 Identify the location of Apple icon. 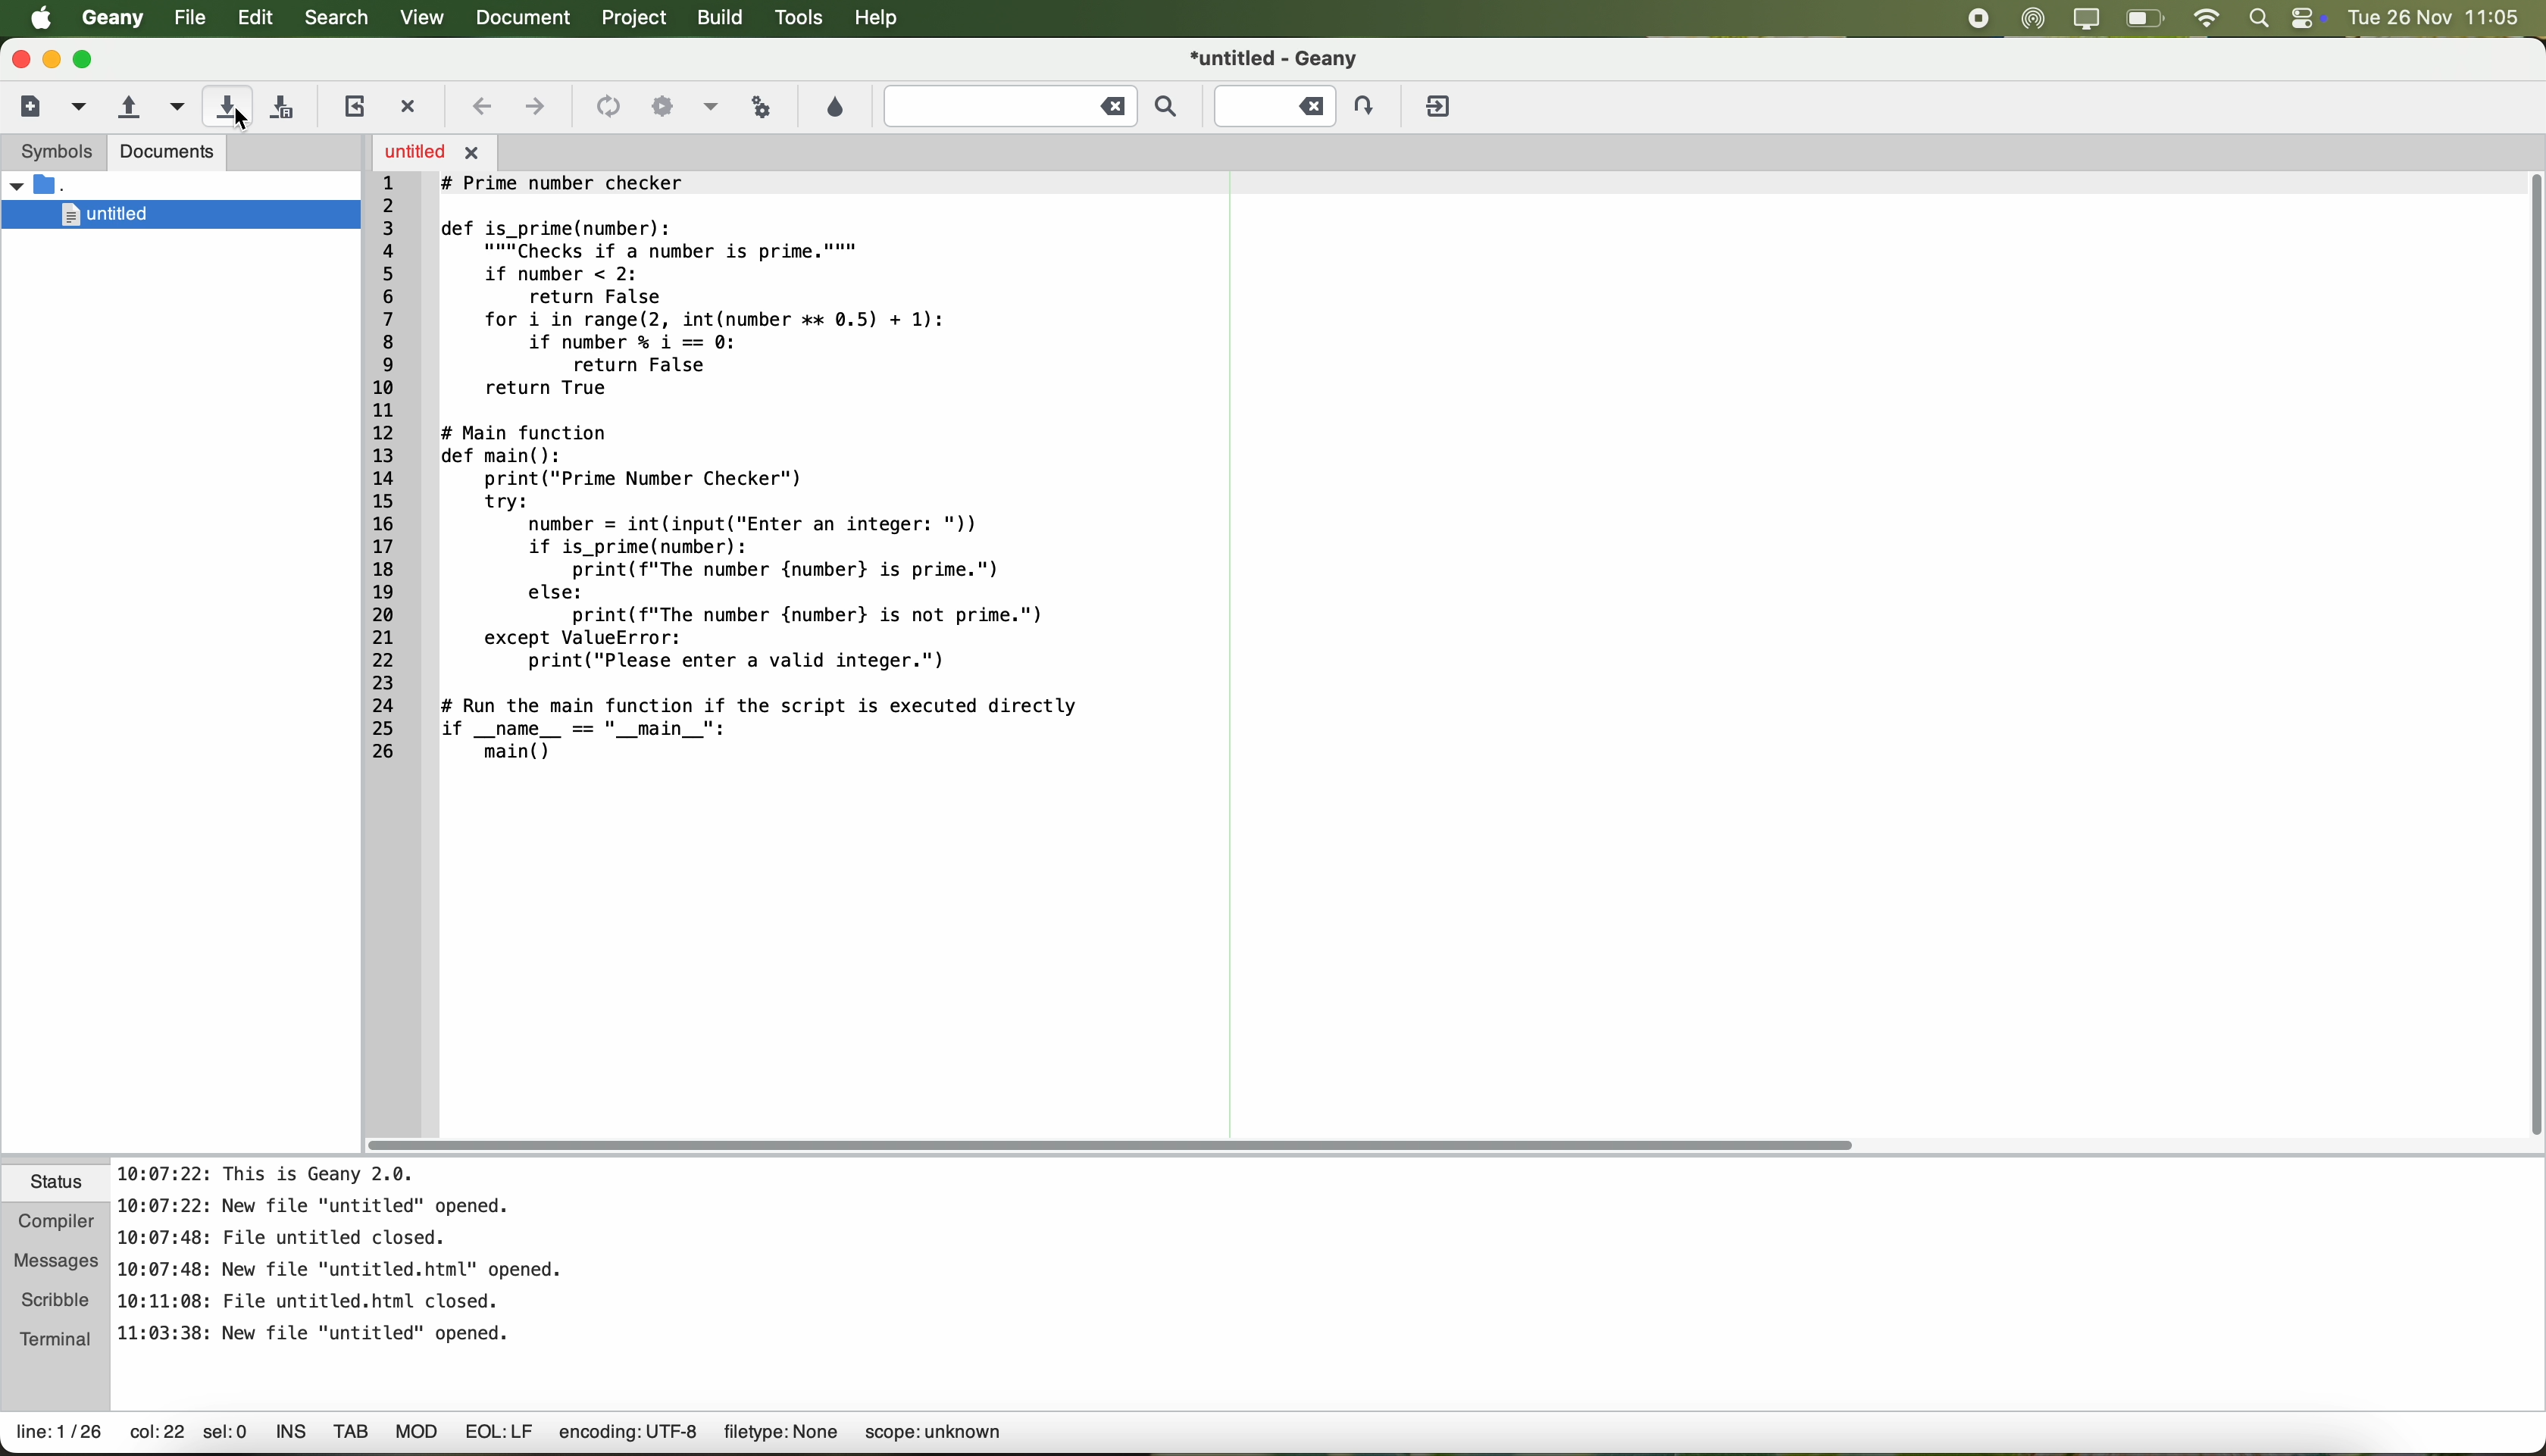
(32, 18).